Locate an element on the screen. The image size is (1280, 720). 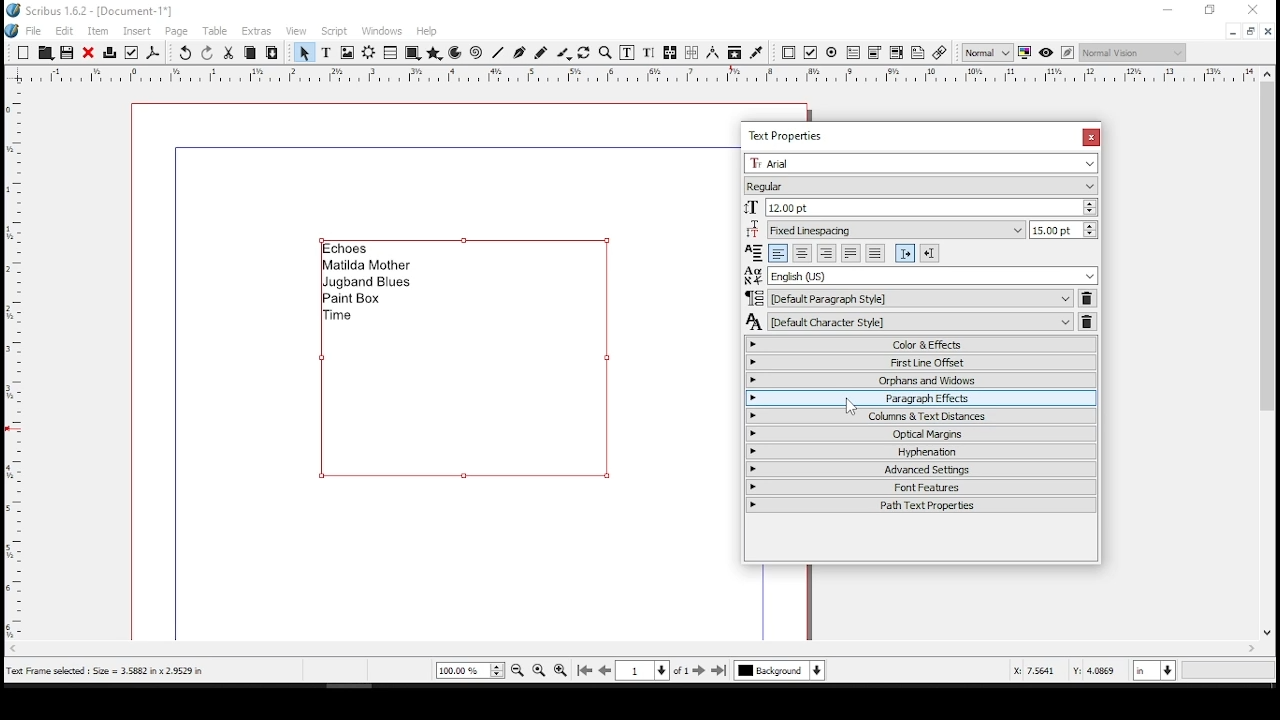
item is located at coordinates (97, 31).